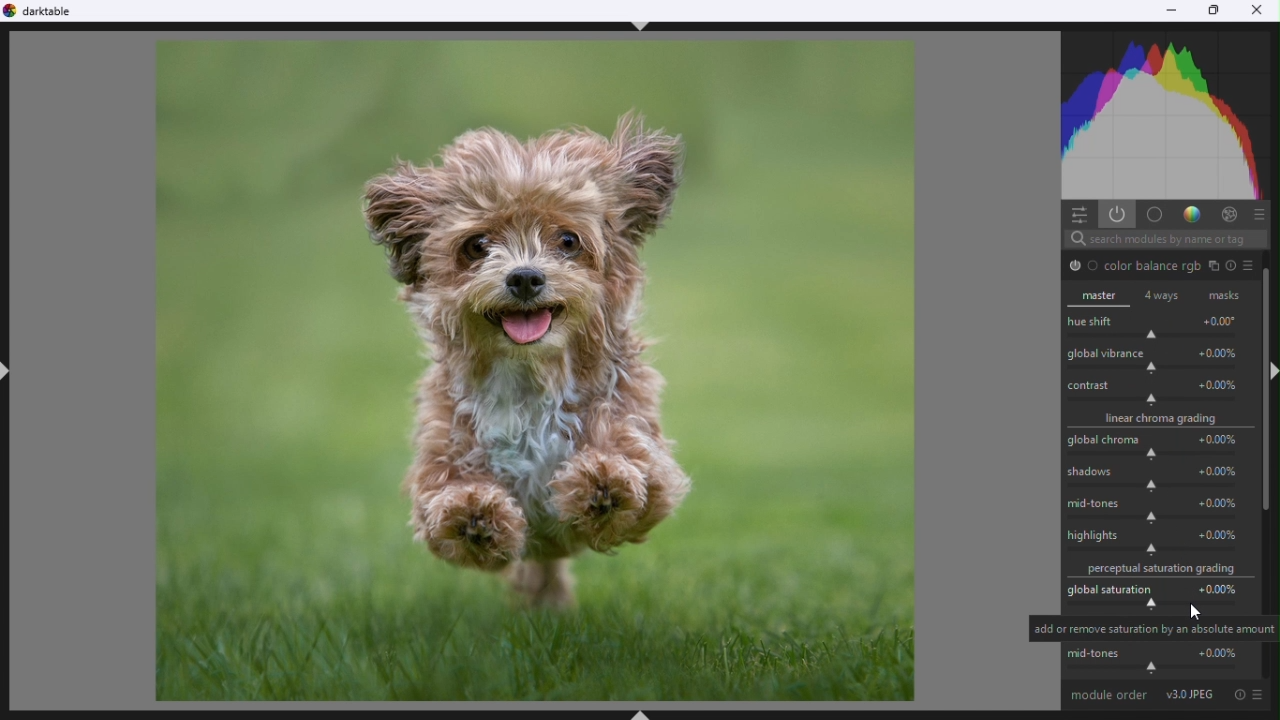 This screenshot has width=1280, height=720. Describe the element at coordinates (1215, 11) in the screenshot. I see `Restore` at that location.